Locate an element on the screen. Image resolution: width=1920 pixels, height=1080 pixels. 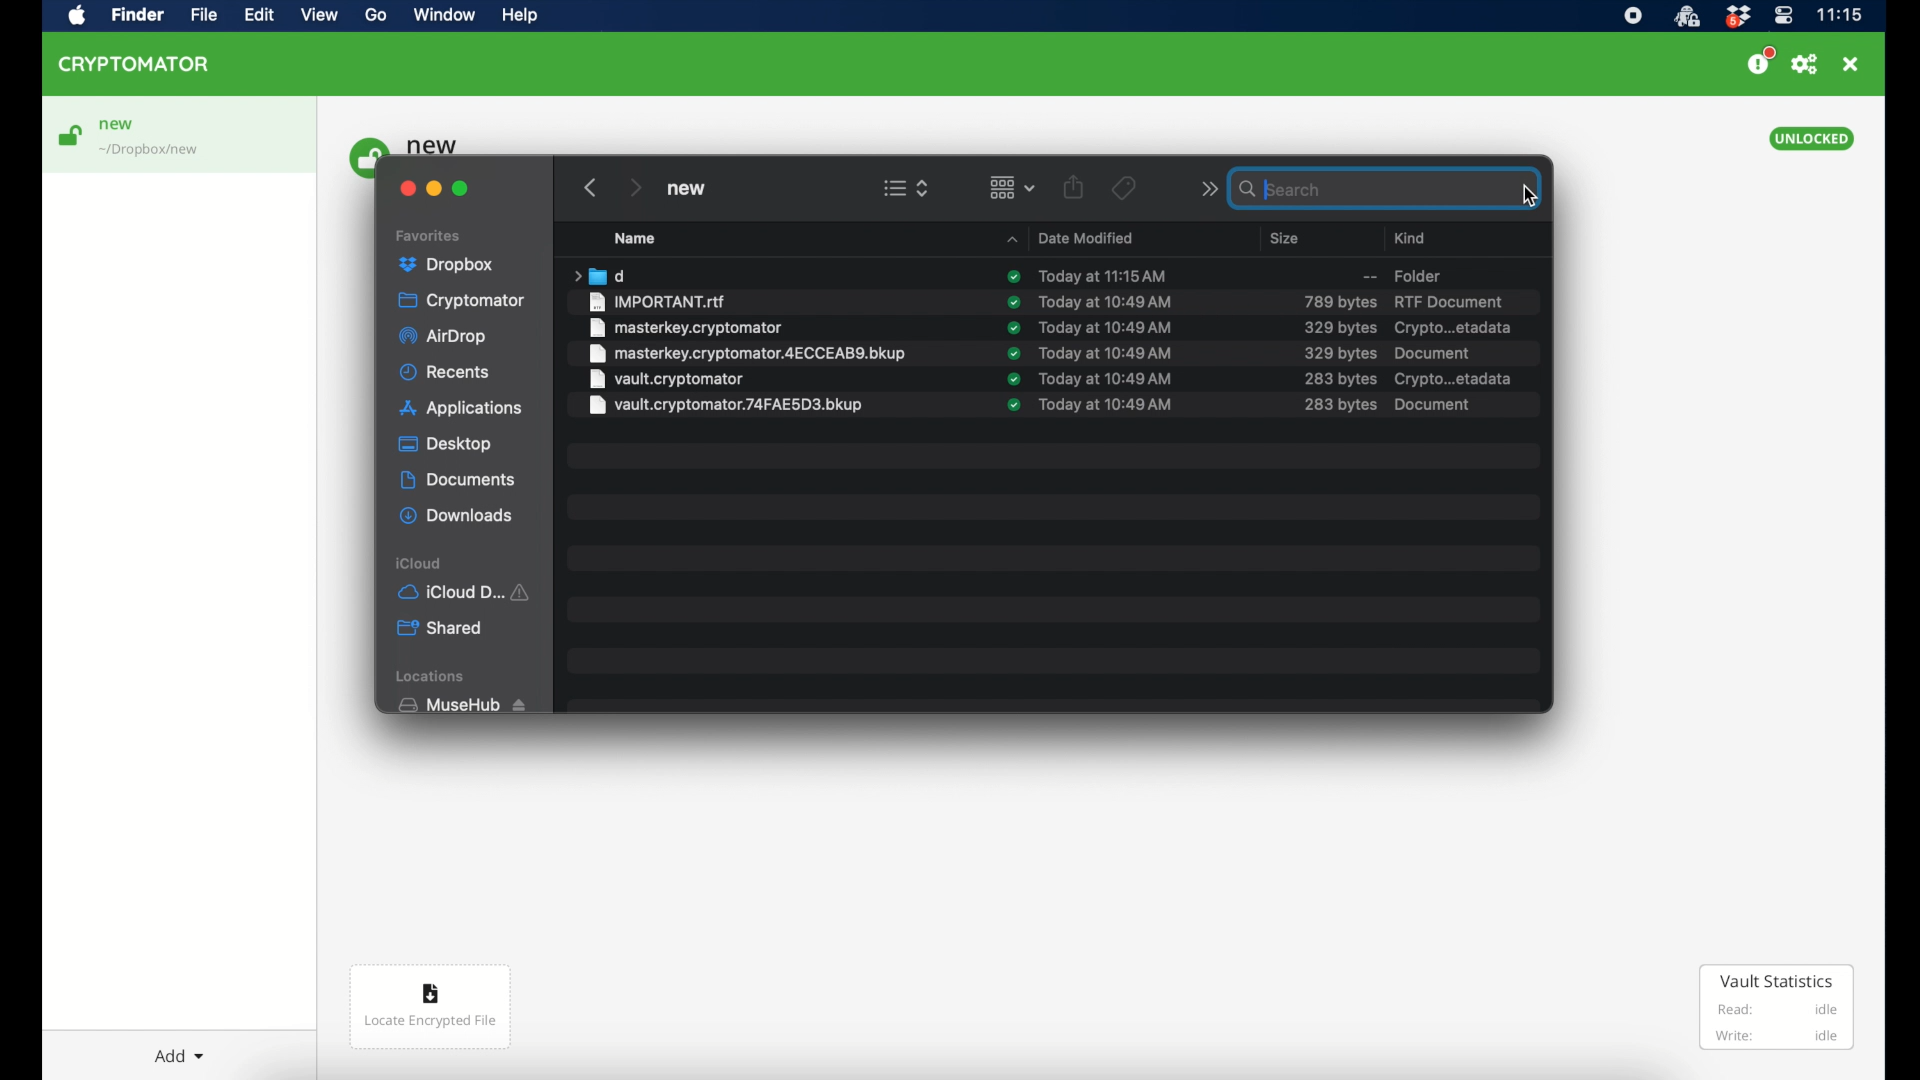
vault statistics is located at coordinates (1778, 1006).